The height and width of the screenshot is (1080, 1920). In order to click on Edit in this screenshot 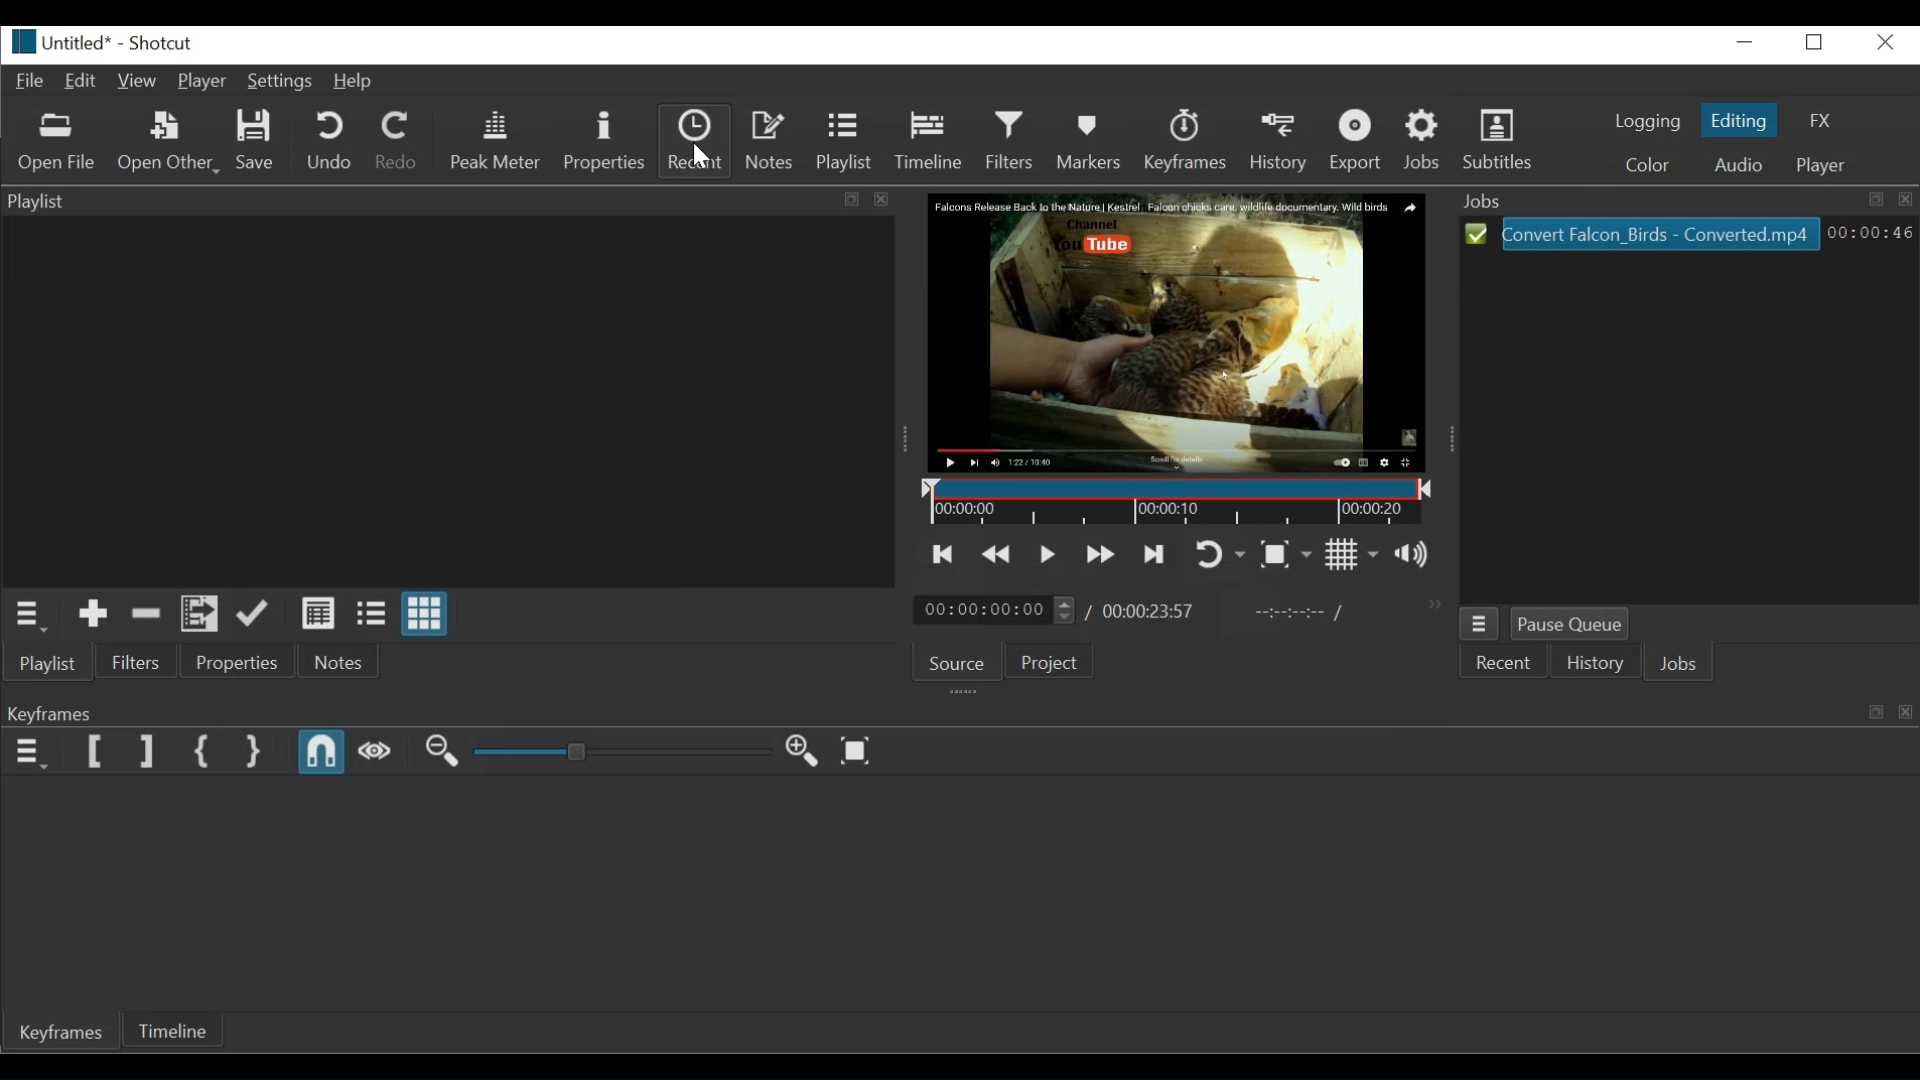, I will do `click(81, 82)`.